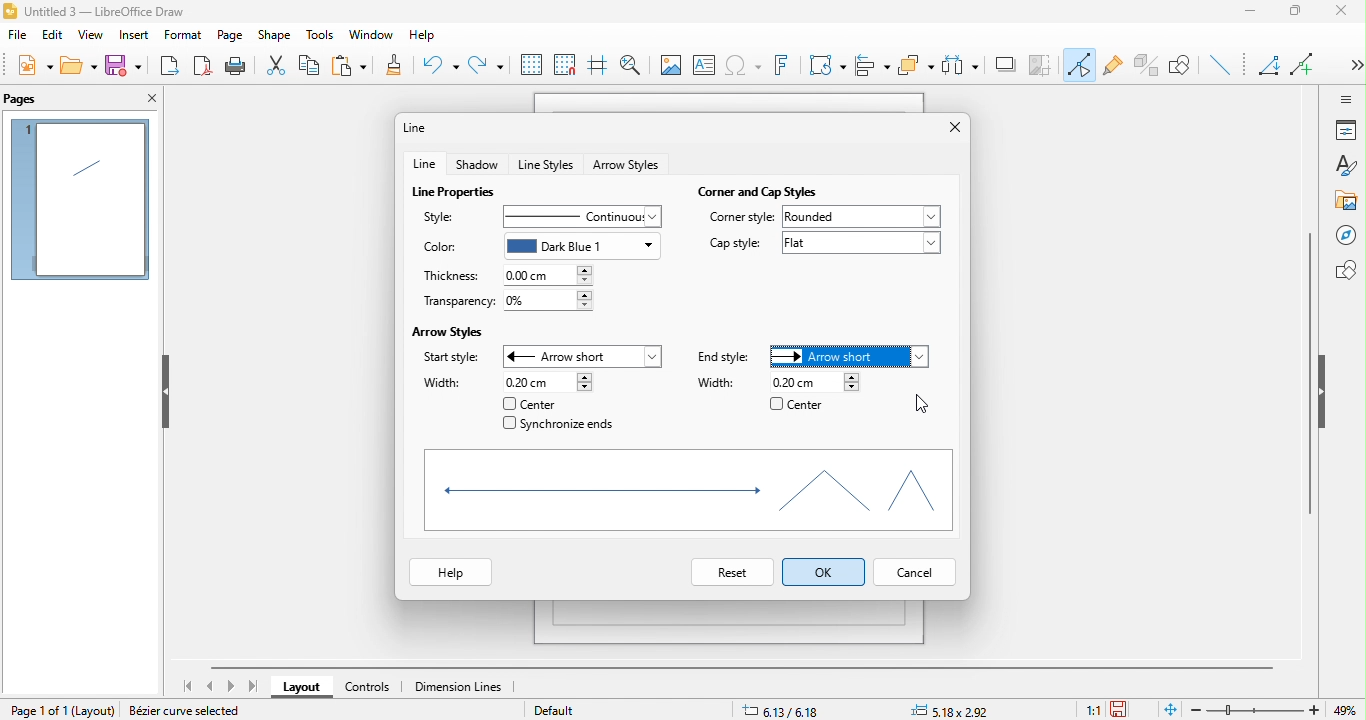  Describe the element at coordinates (452, 330) in the screenshot. I see `arrow styles` at that location.